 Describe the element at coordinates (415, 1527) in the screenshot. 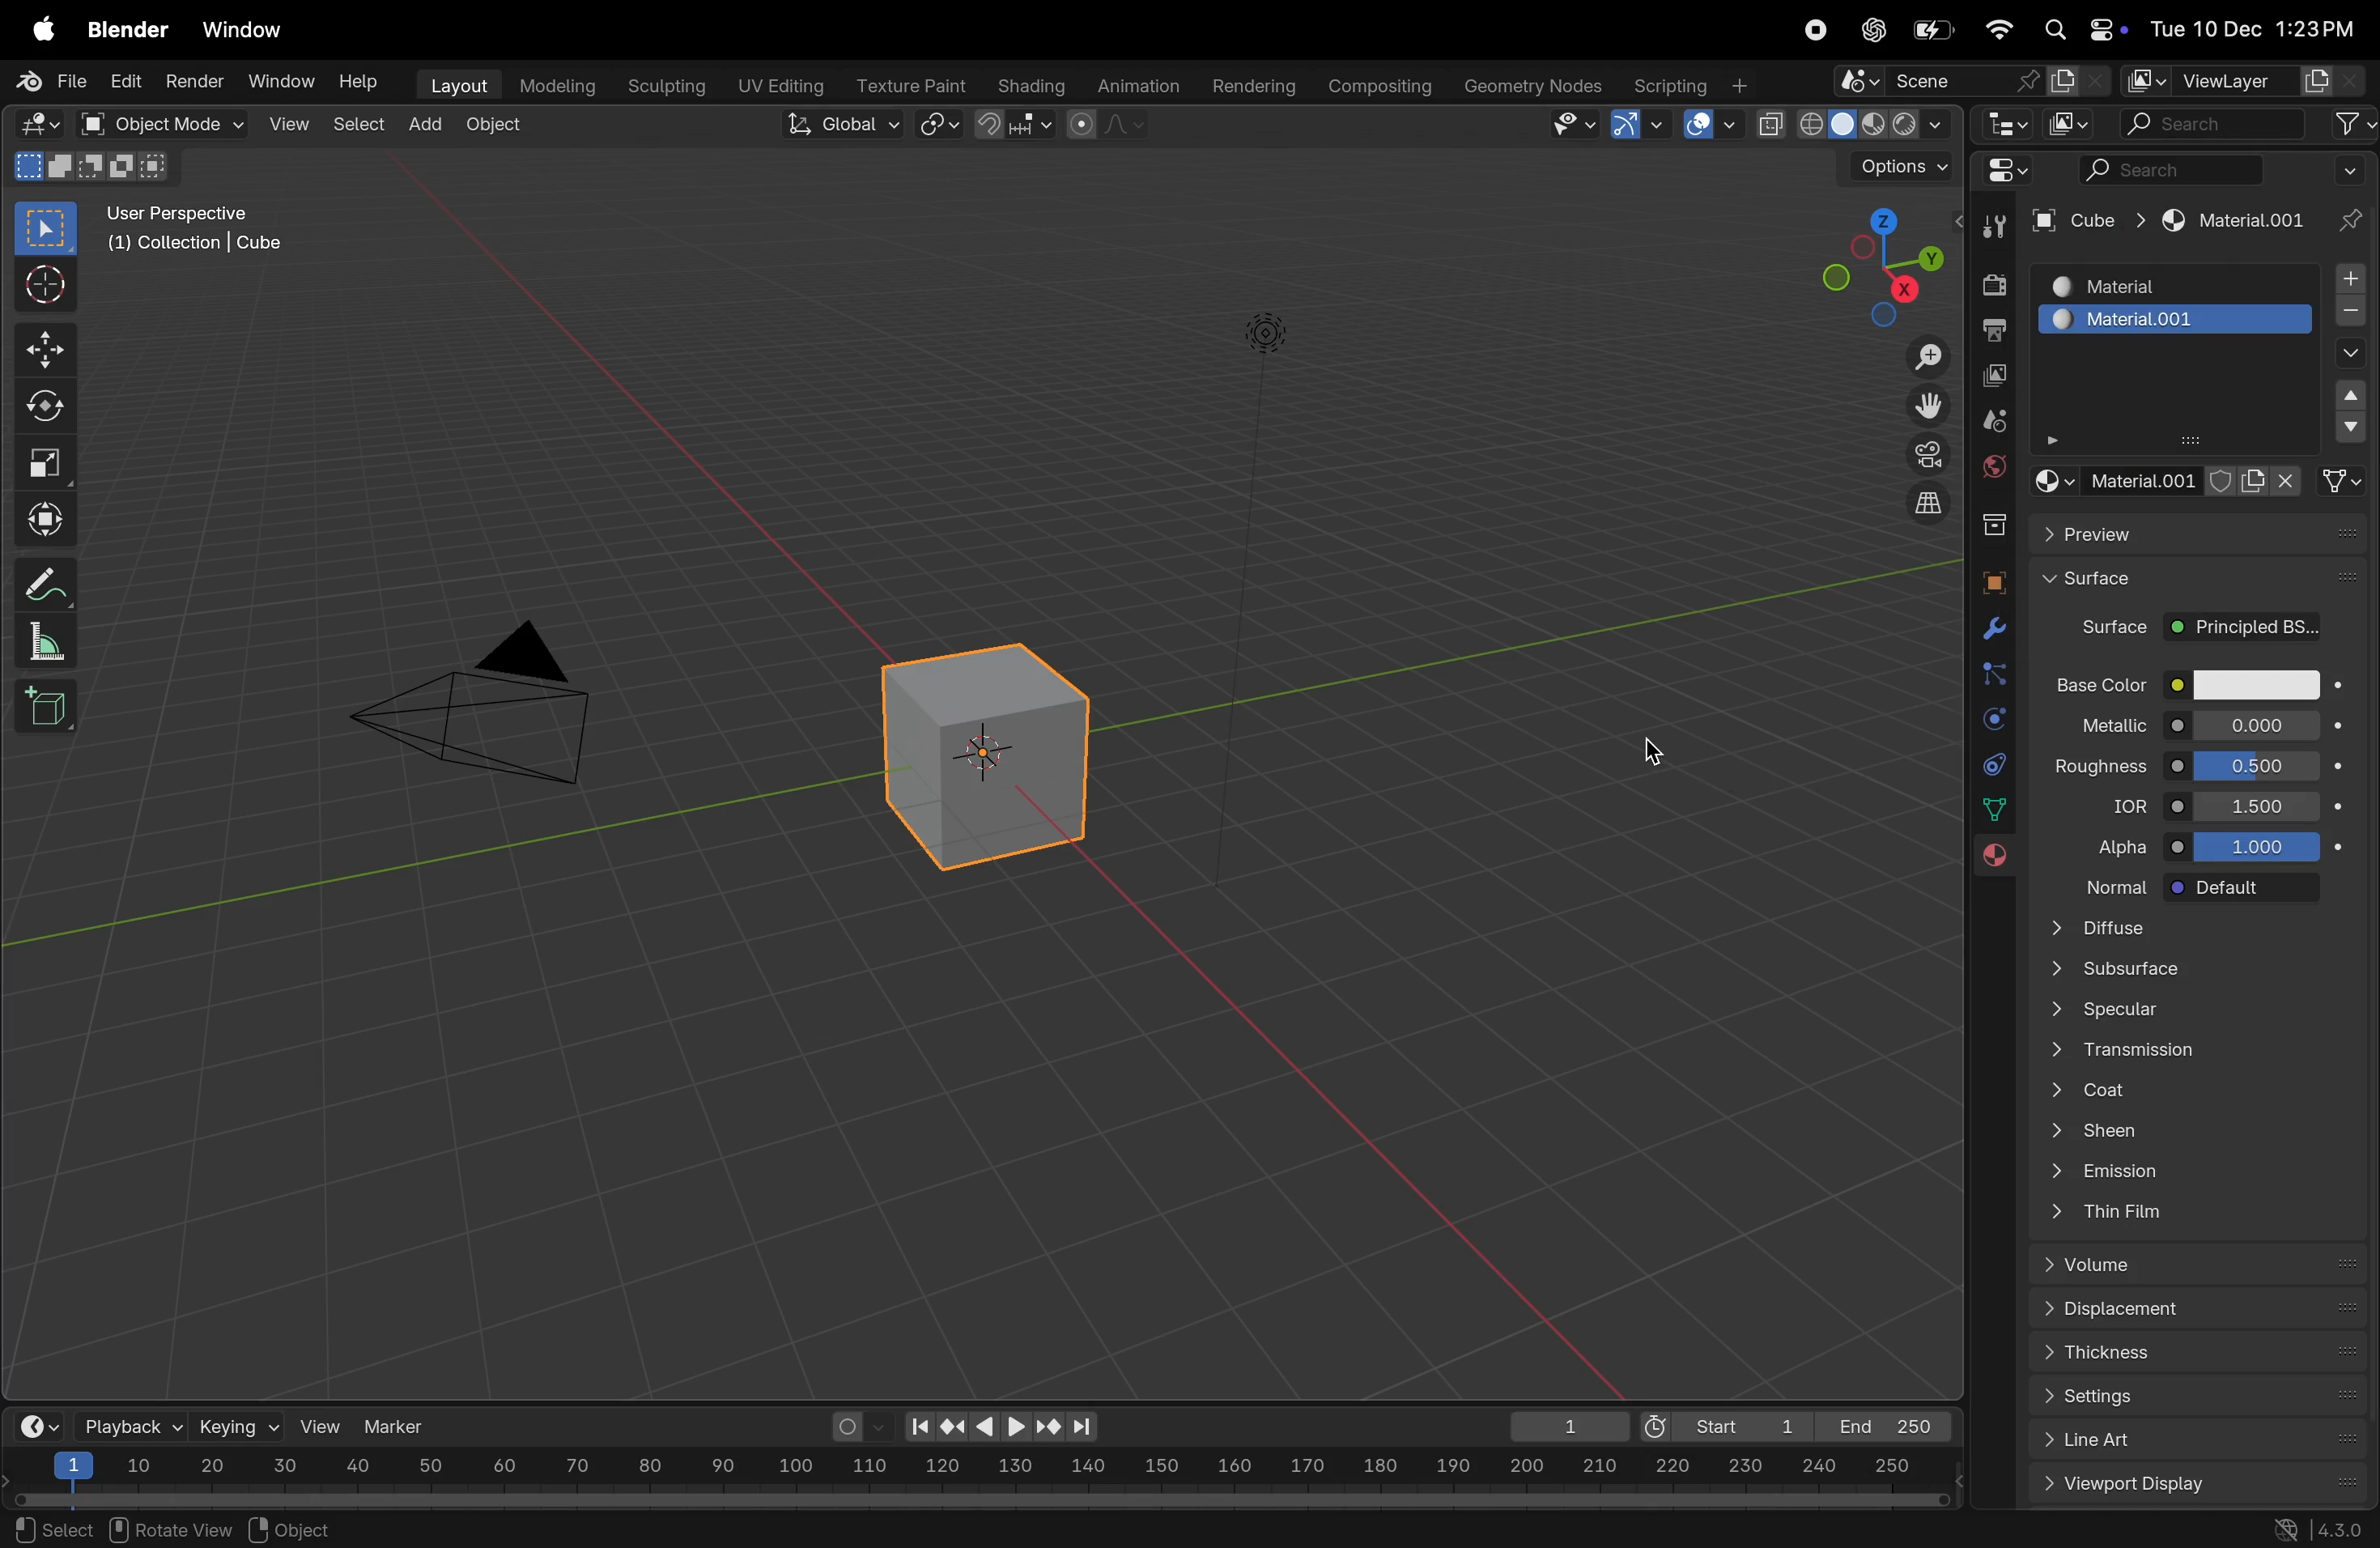

I see `context menu` at that location.